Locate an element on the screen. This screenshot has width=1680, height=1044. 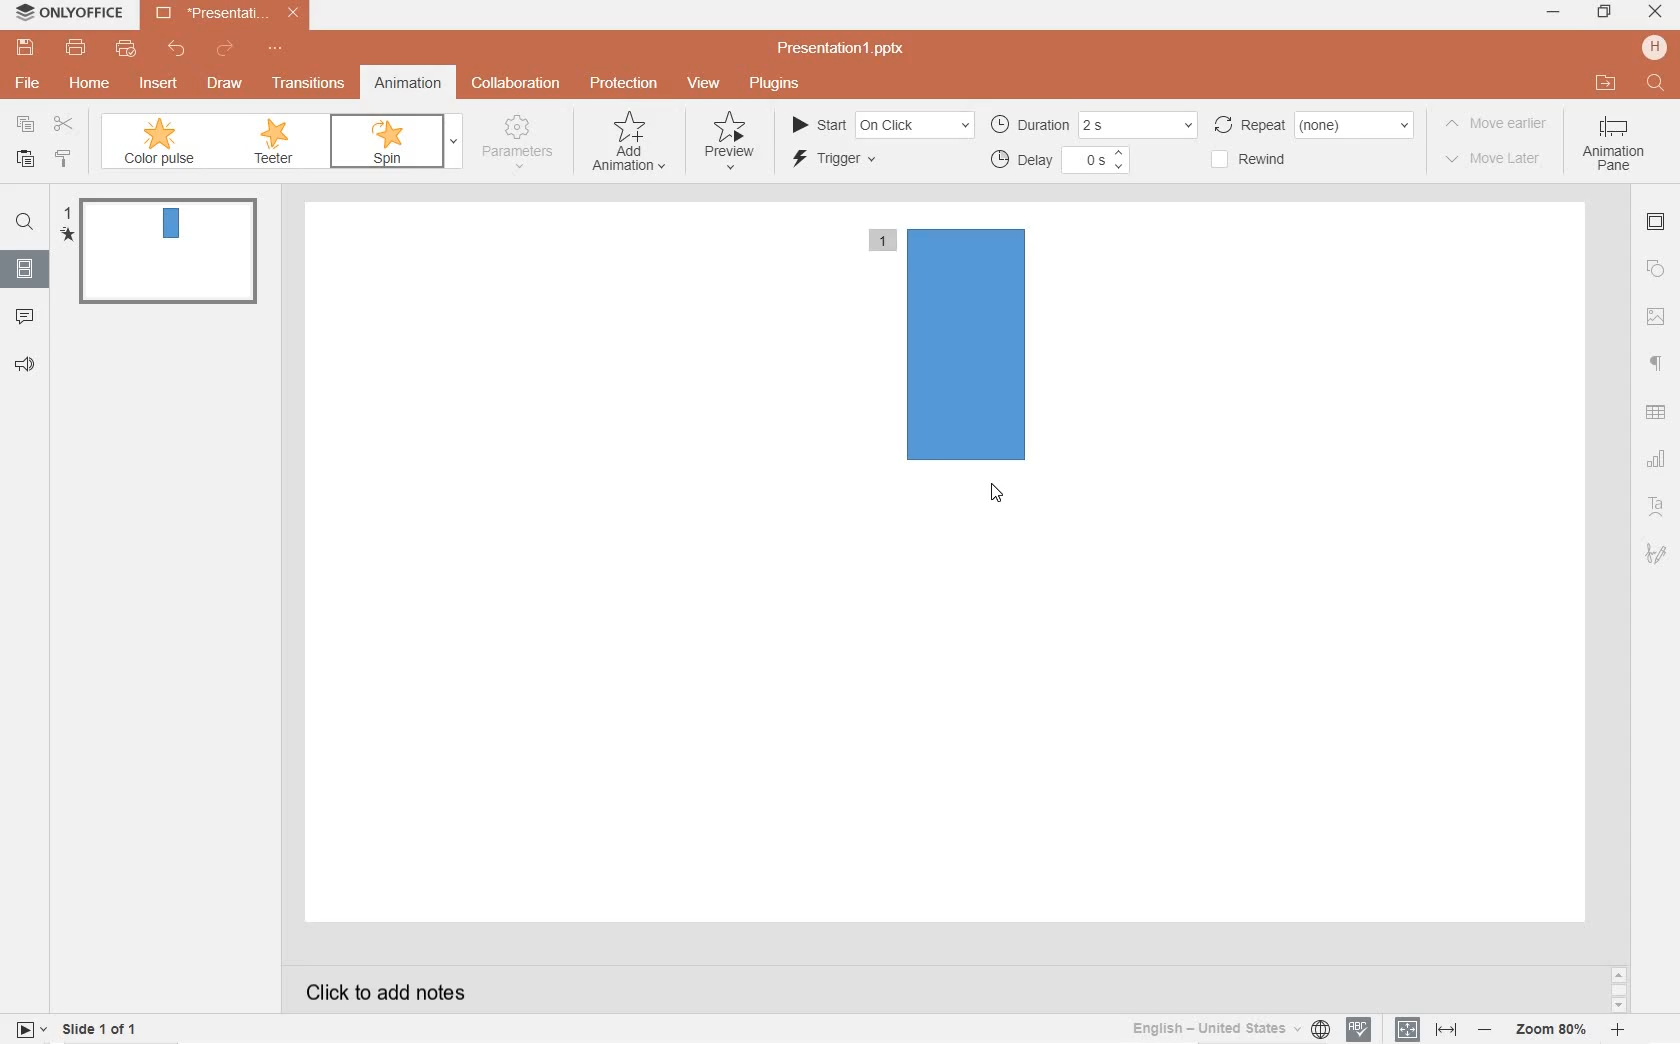
signature is located at coordinates (1657, 553).